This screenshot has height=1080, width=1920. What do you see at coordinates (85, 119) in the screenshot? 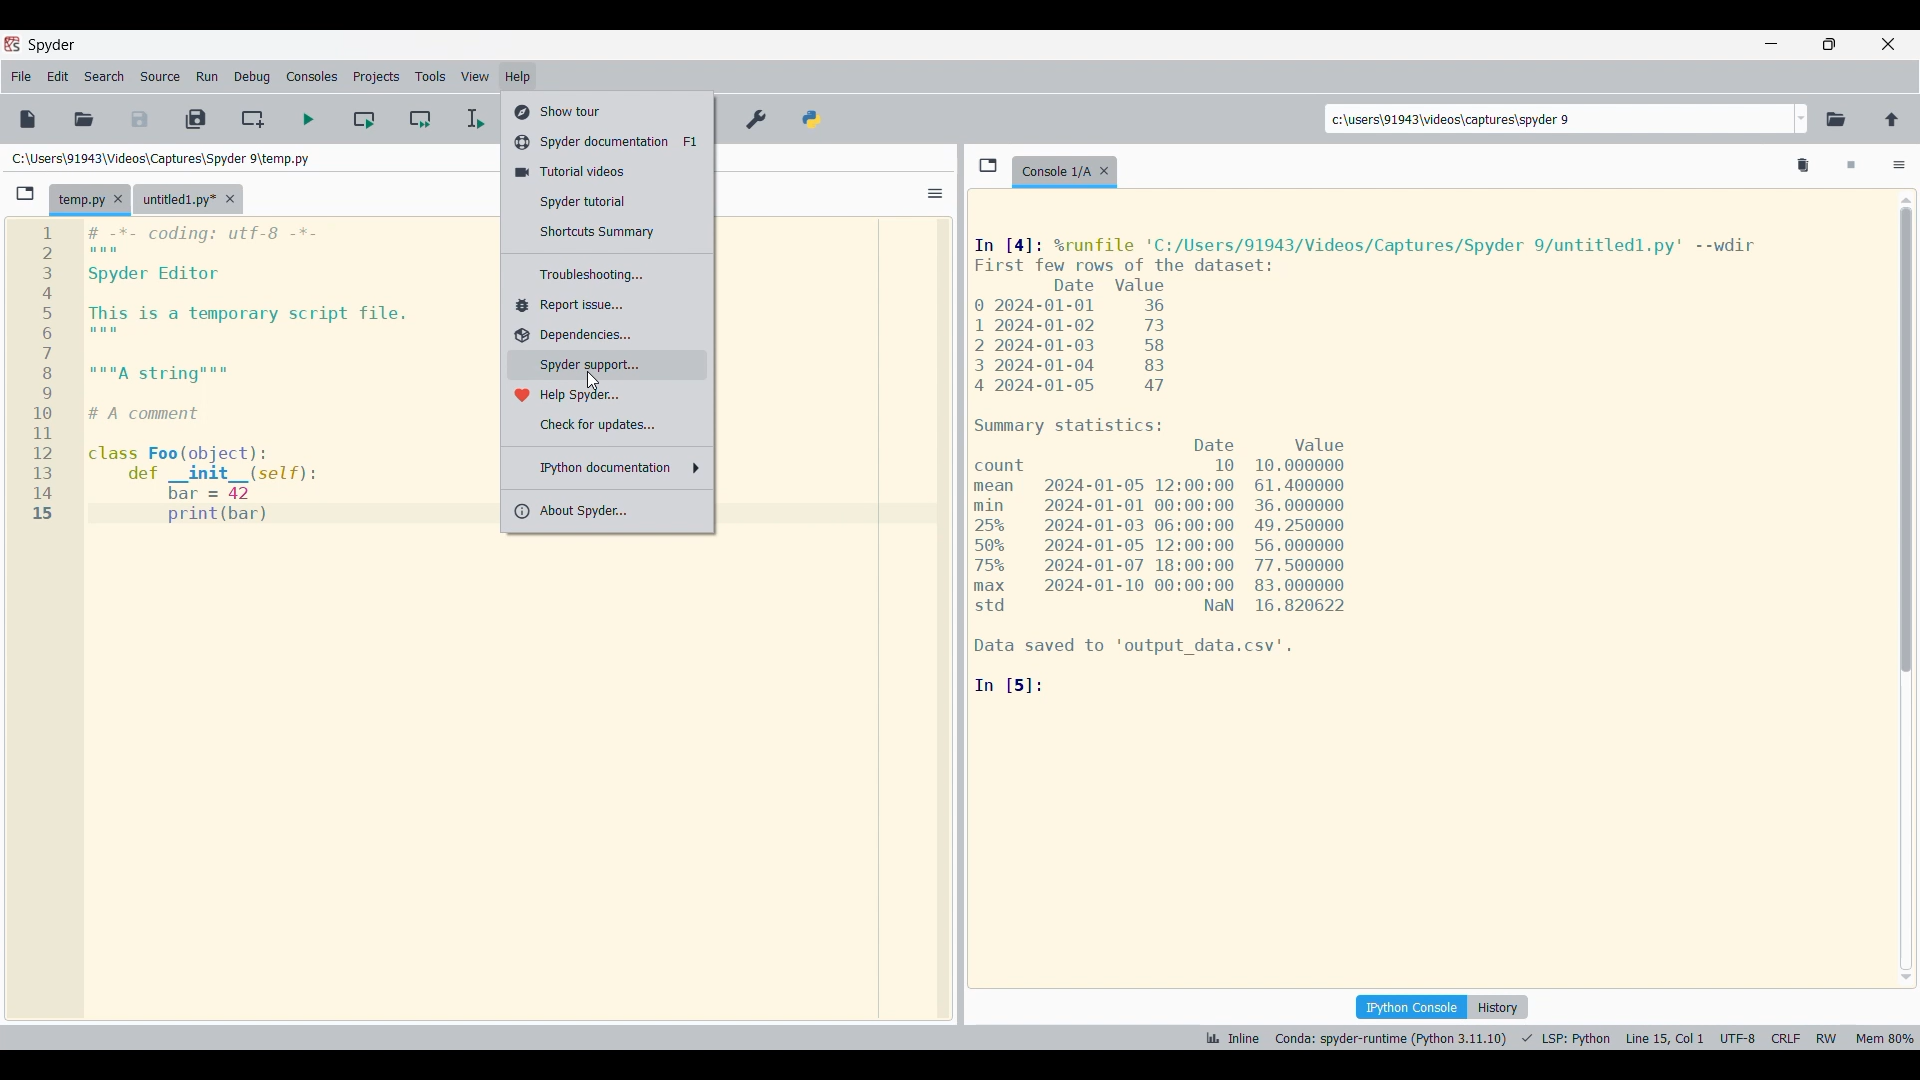
I see `Open file` at bounding box center [85, 119].